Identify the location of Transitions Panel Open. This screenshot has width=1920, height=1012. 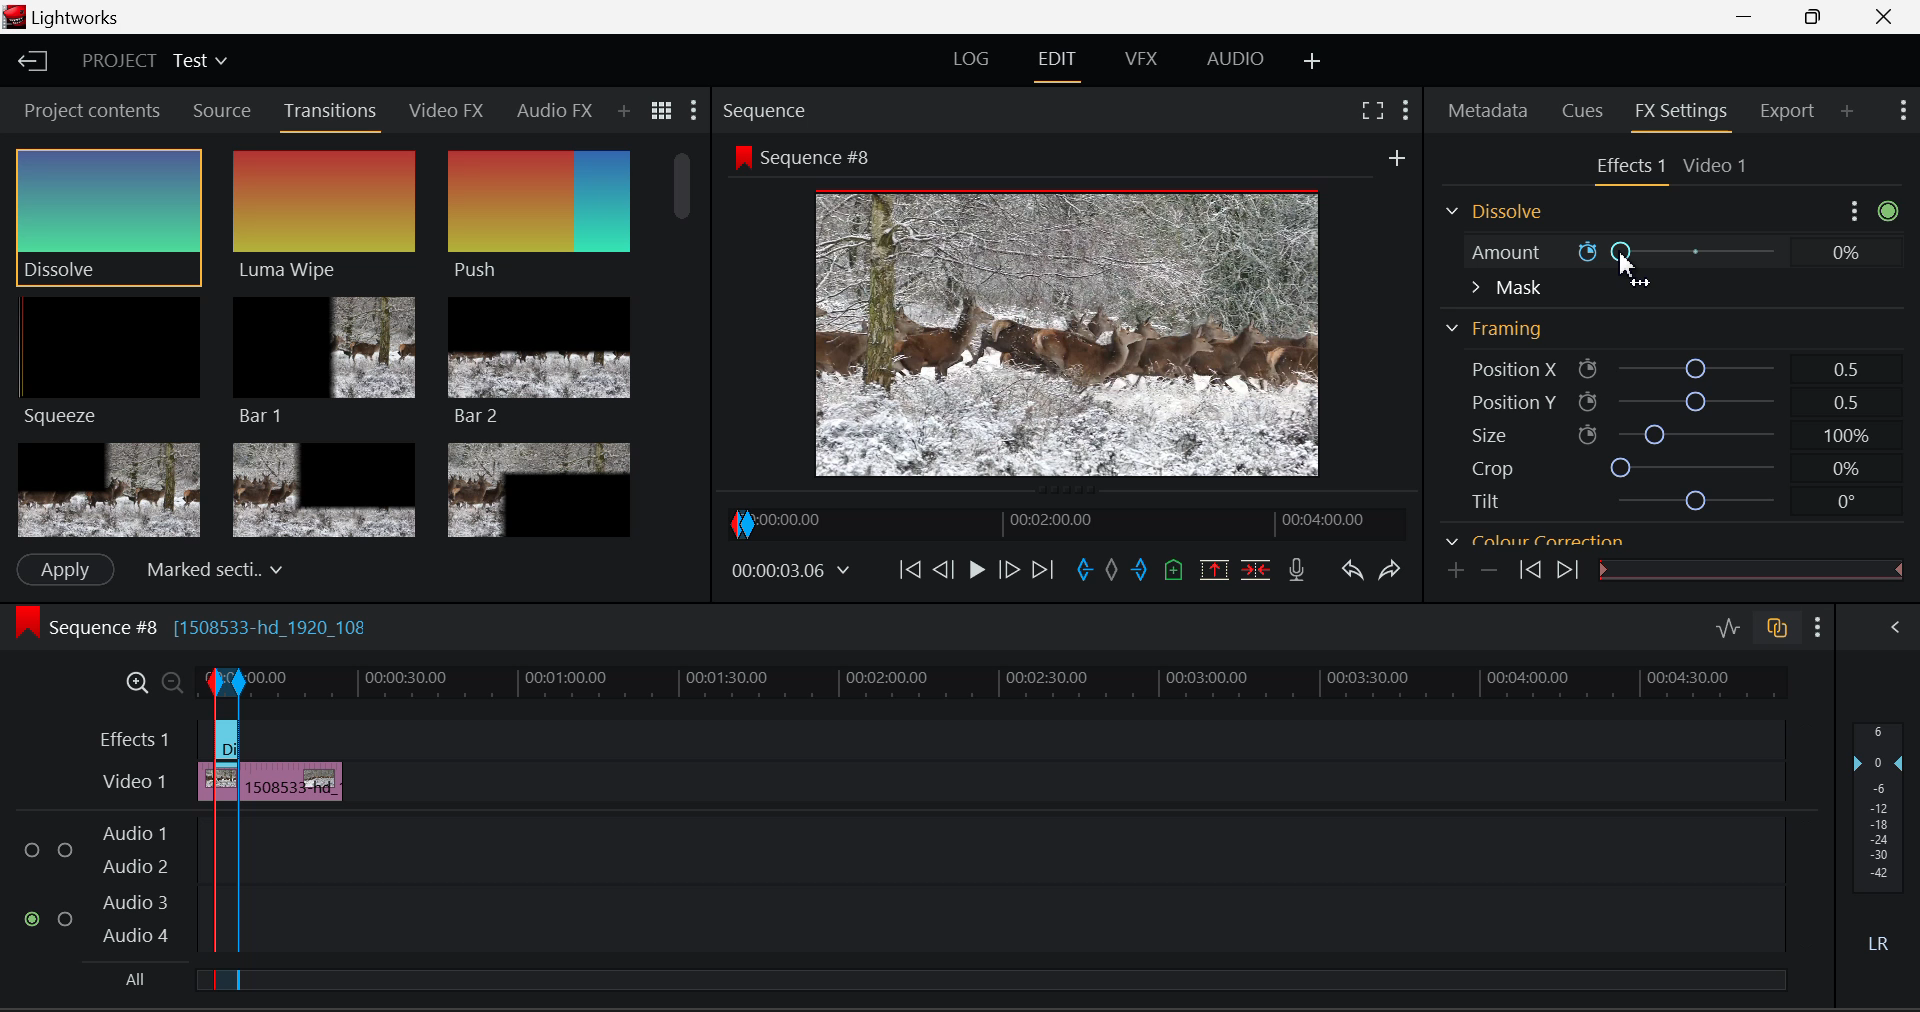
(331, 116).